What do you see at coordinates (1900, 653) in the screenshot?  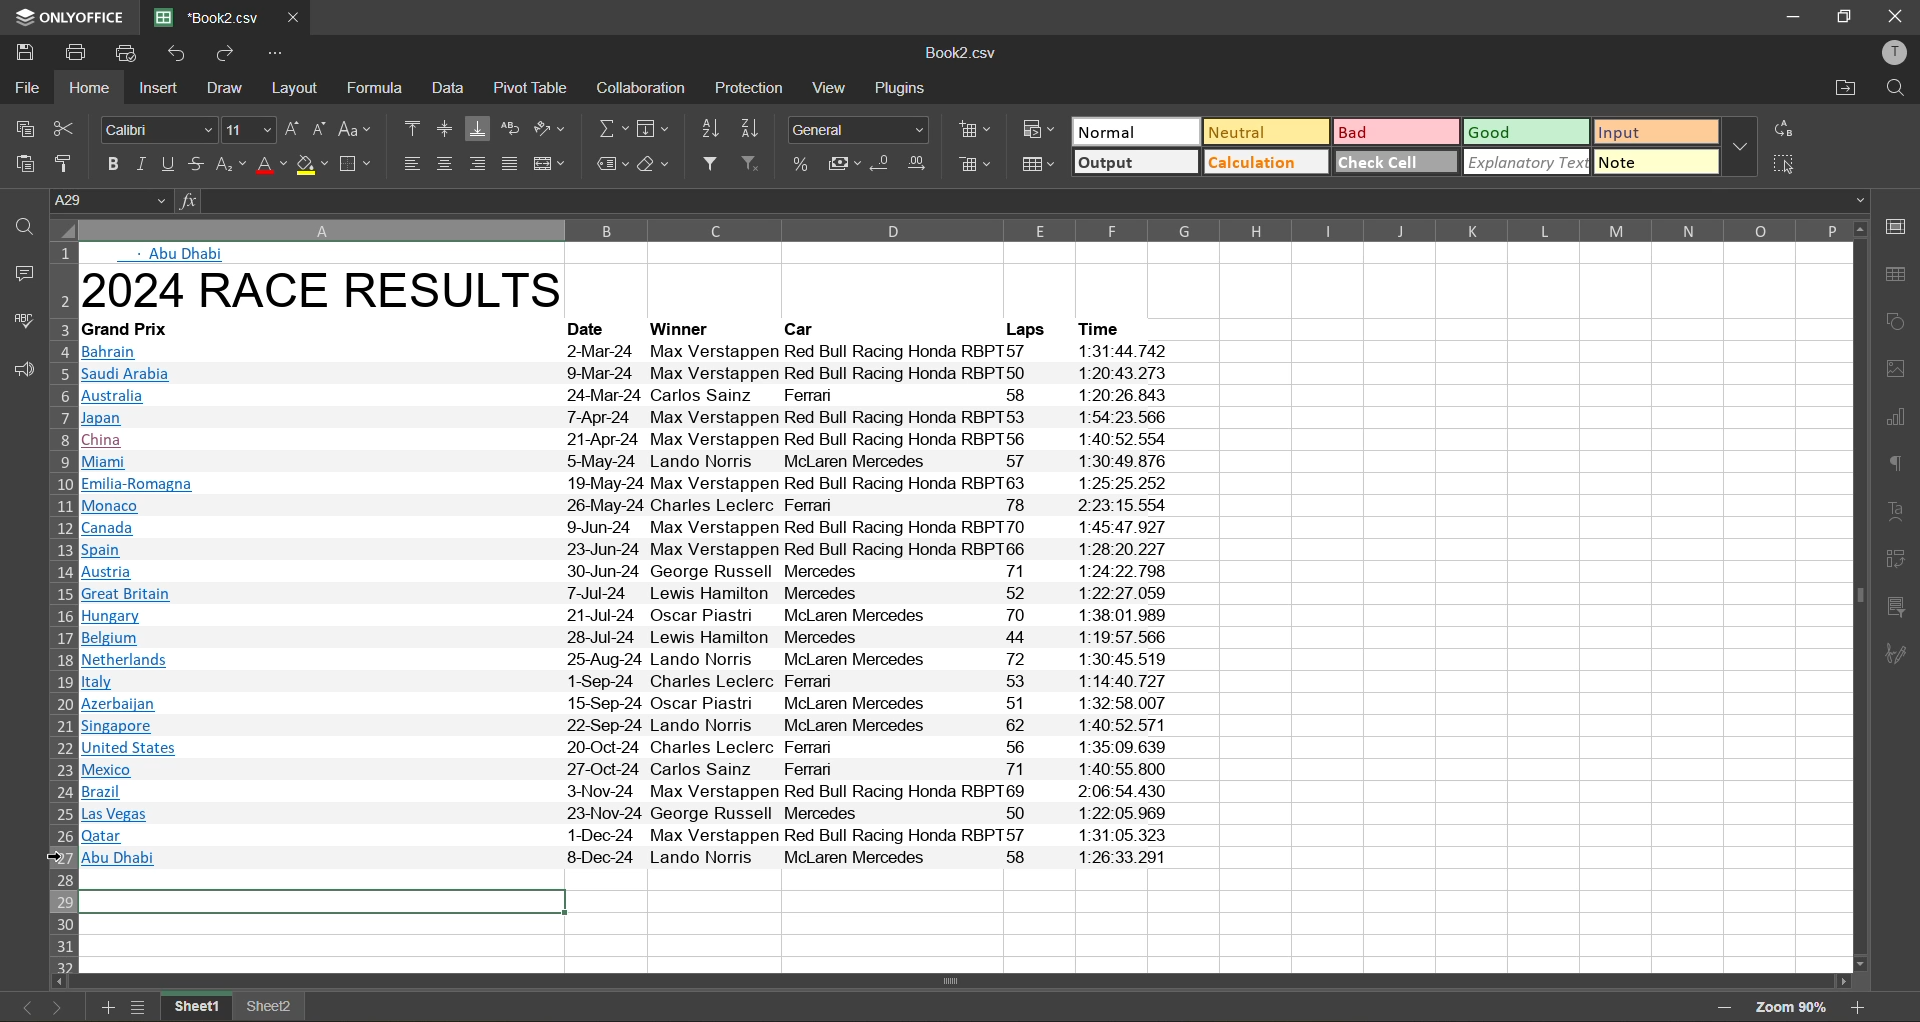 I see `signature` at bounding box center [1900, 653].